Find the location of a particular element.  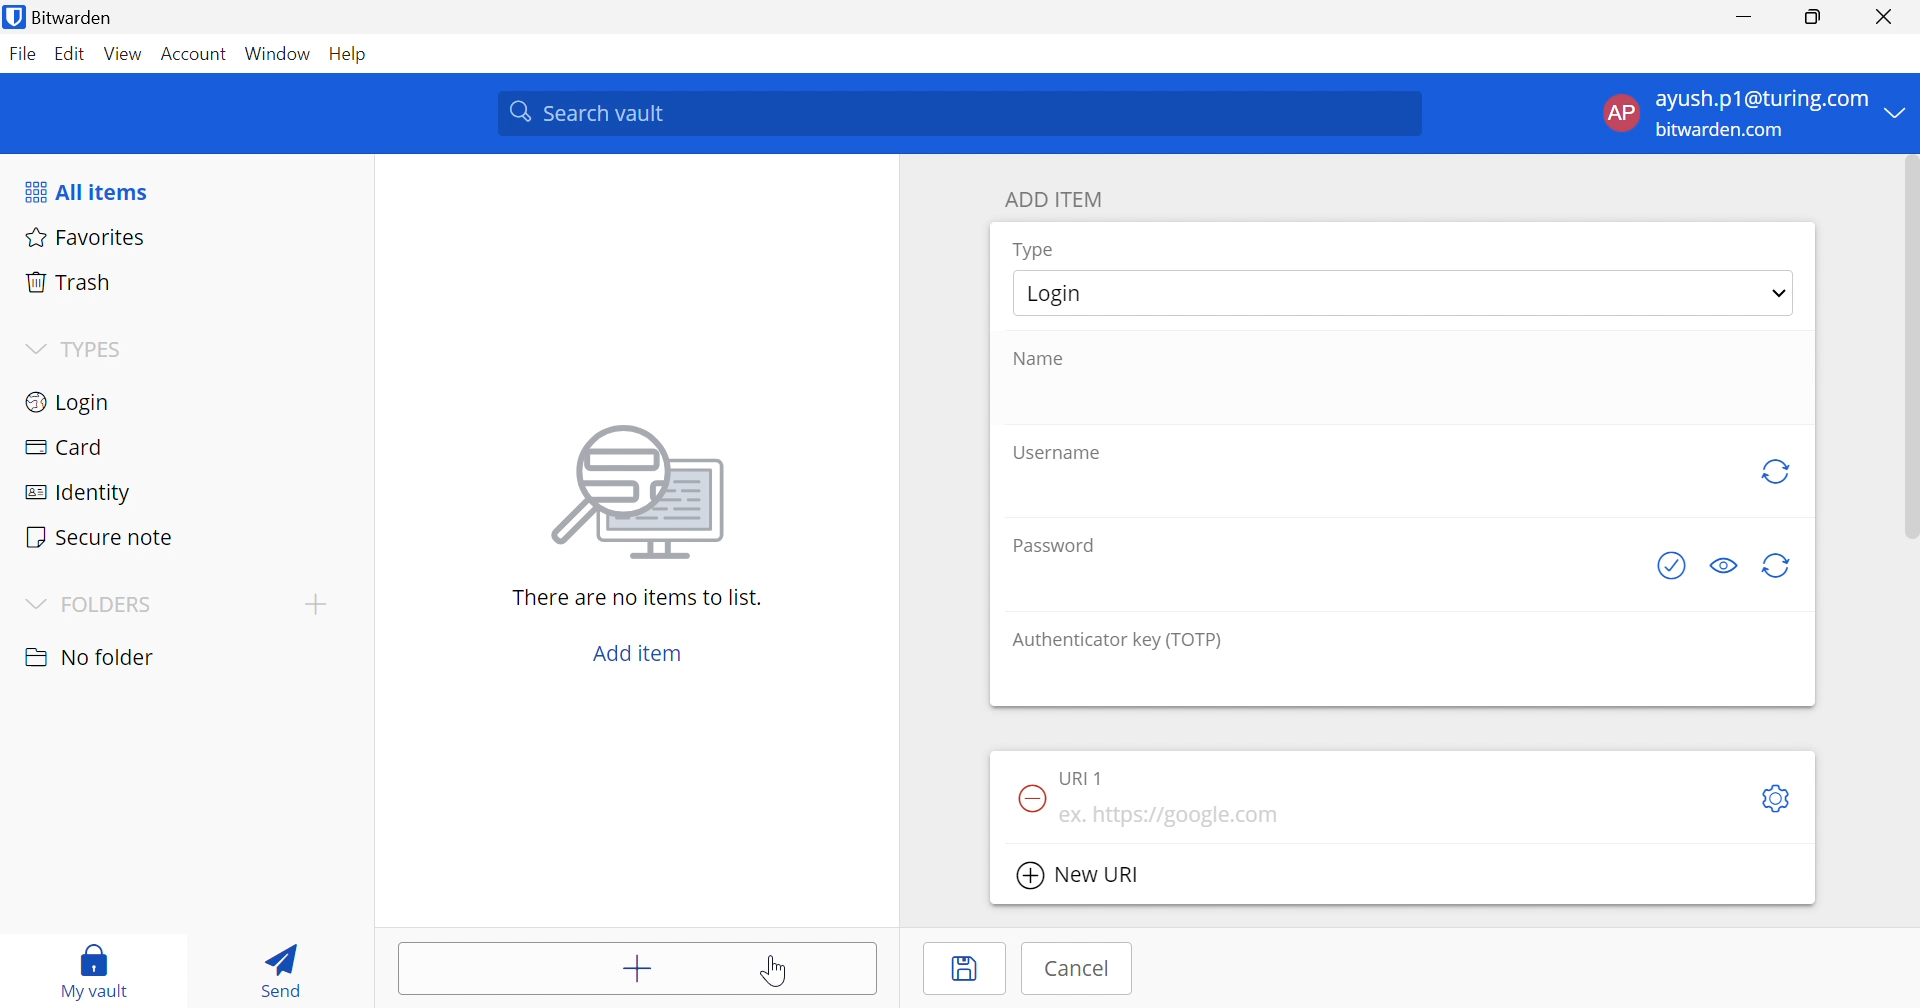

Remove is located at coordinates (1029, 796).